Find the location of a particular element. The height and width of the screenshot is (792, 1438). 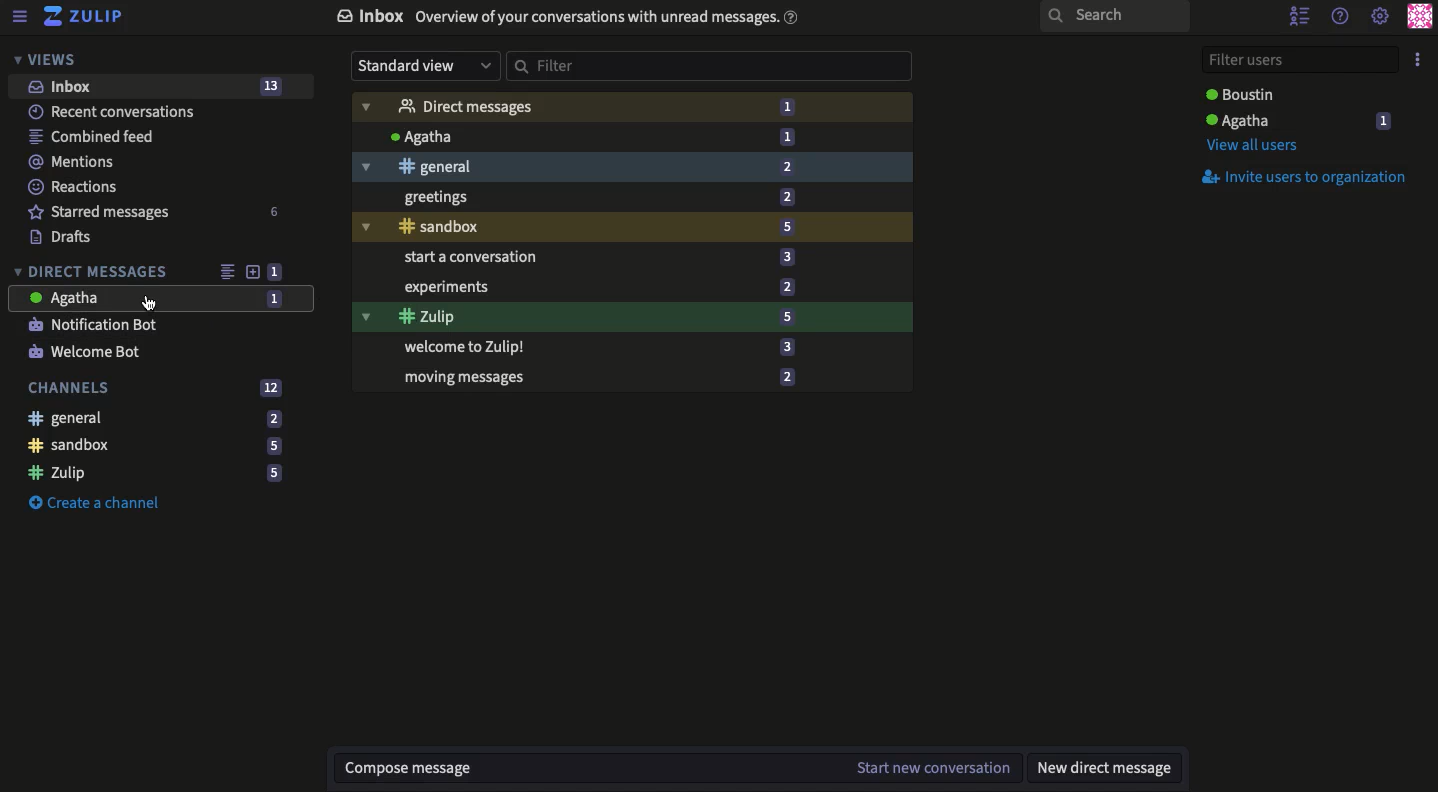

Channels is located at coordinates (158, 389).